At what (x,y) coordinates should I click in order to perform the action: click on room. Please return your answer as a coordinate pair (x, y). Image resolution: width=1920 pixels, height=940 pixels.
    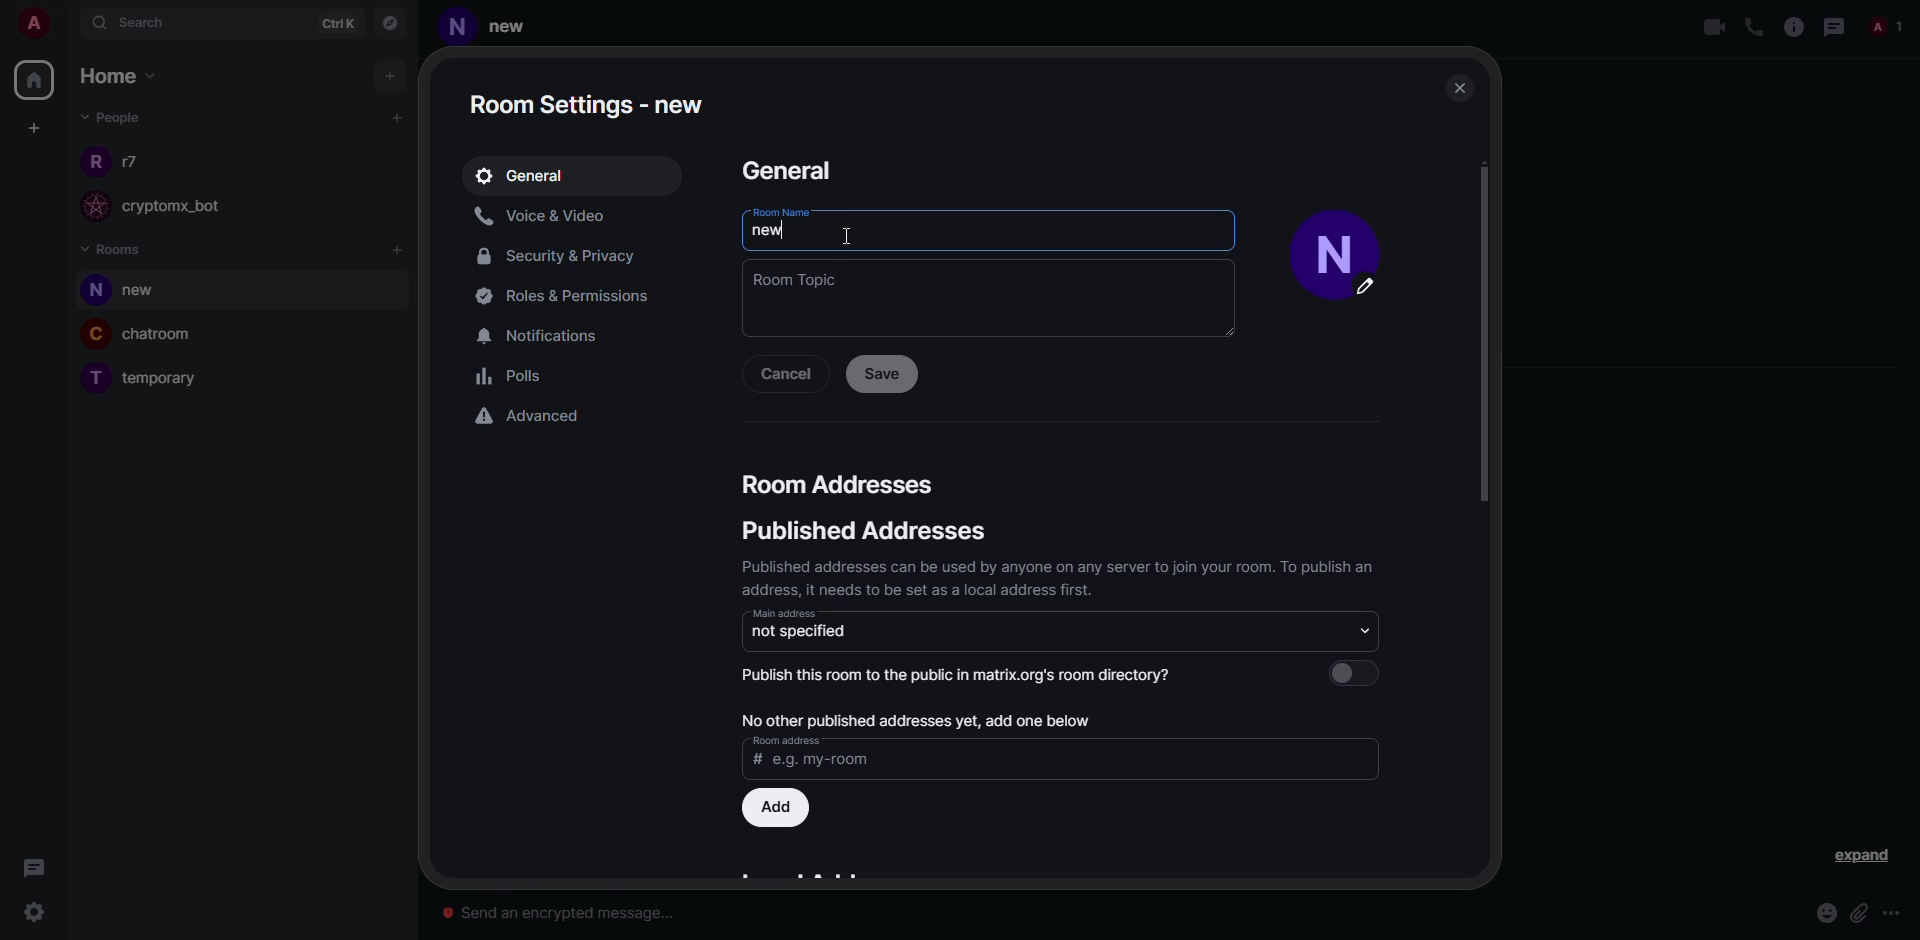
    Looking at the image, I should click on (167, 380).